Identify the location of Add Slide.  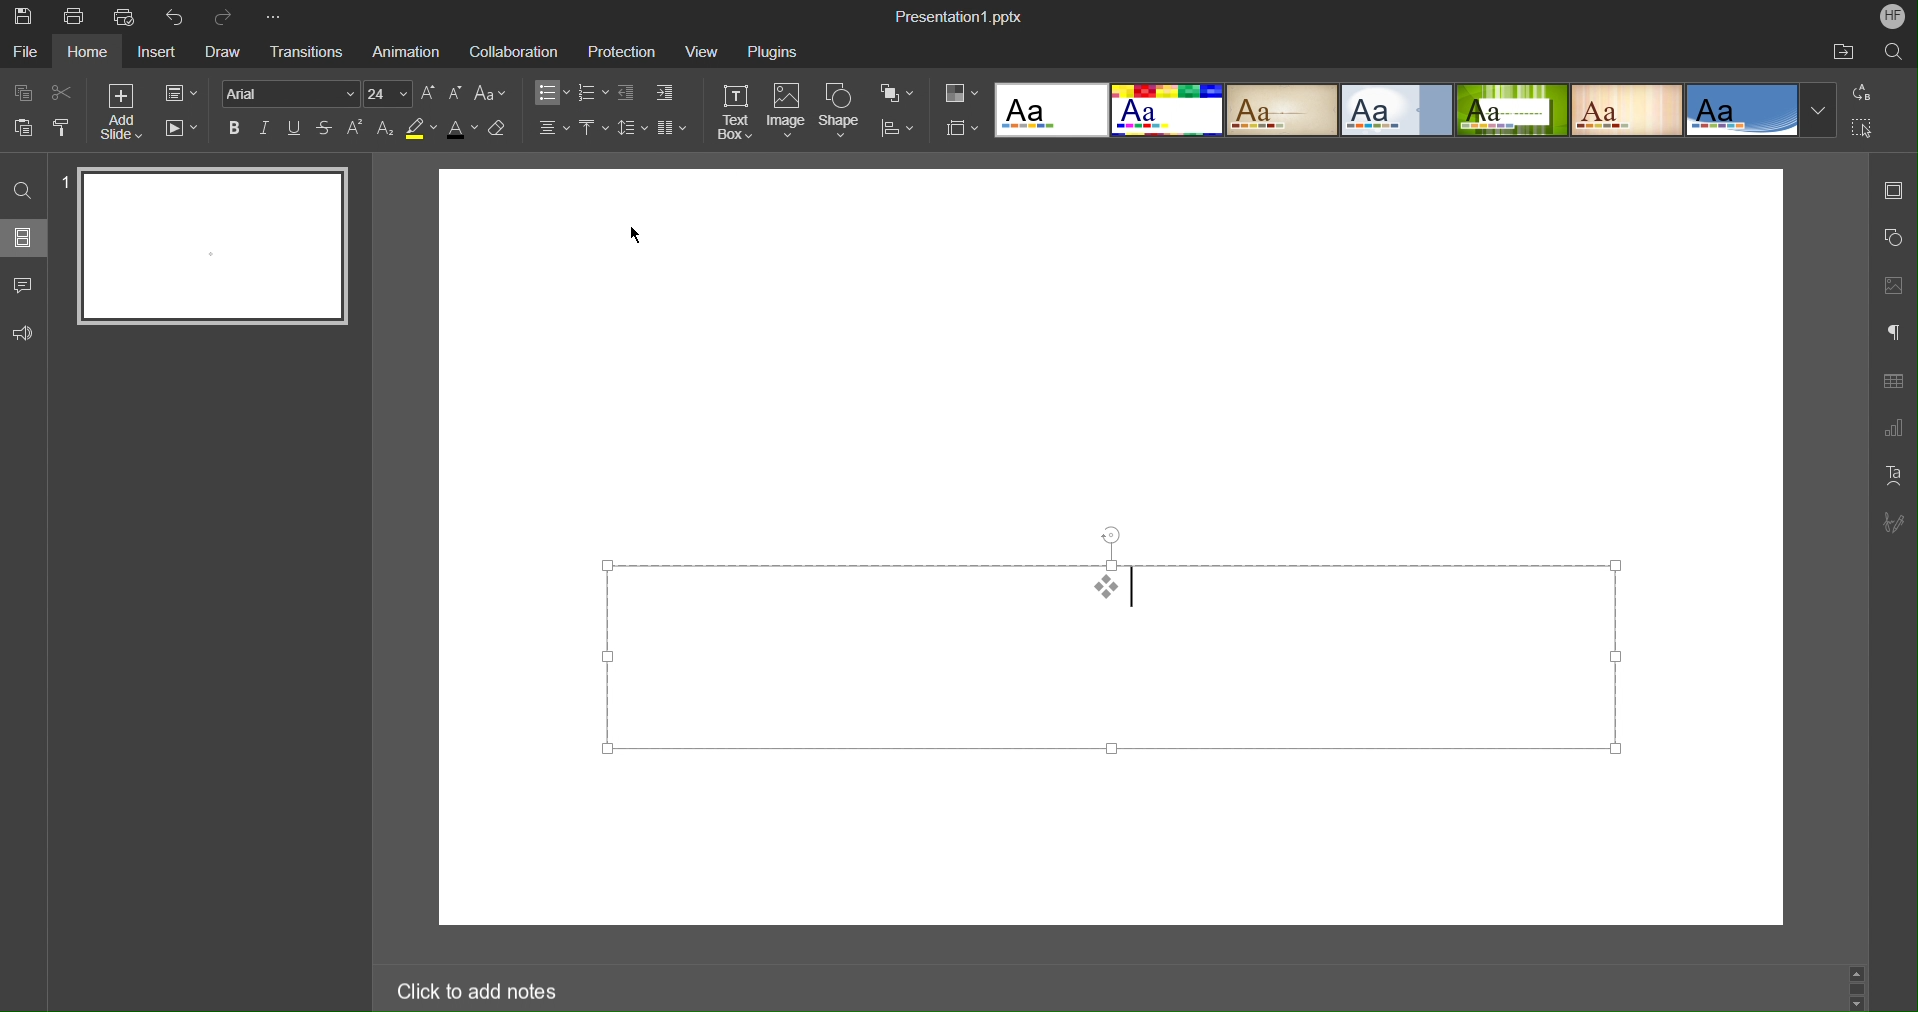
(120, 110).